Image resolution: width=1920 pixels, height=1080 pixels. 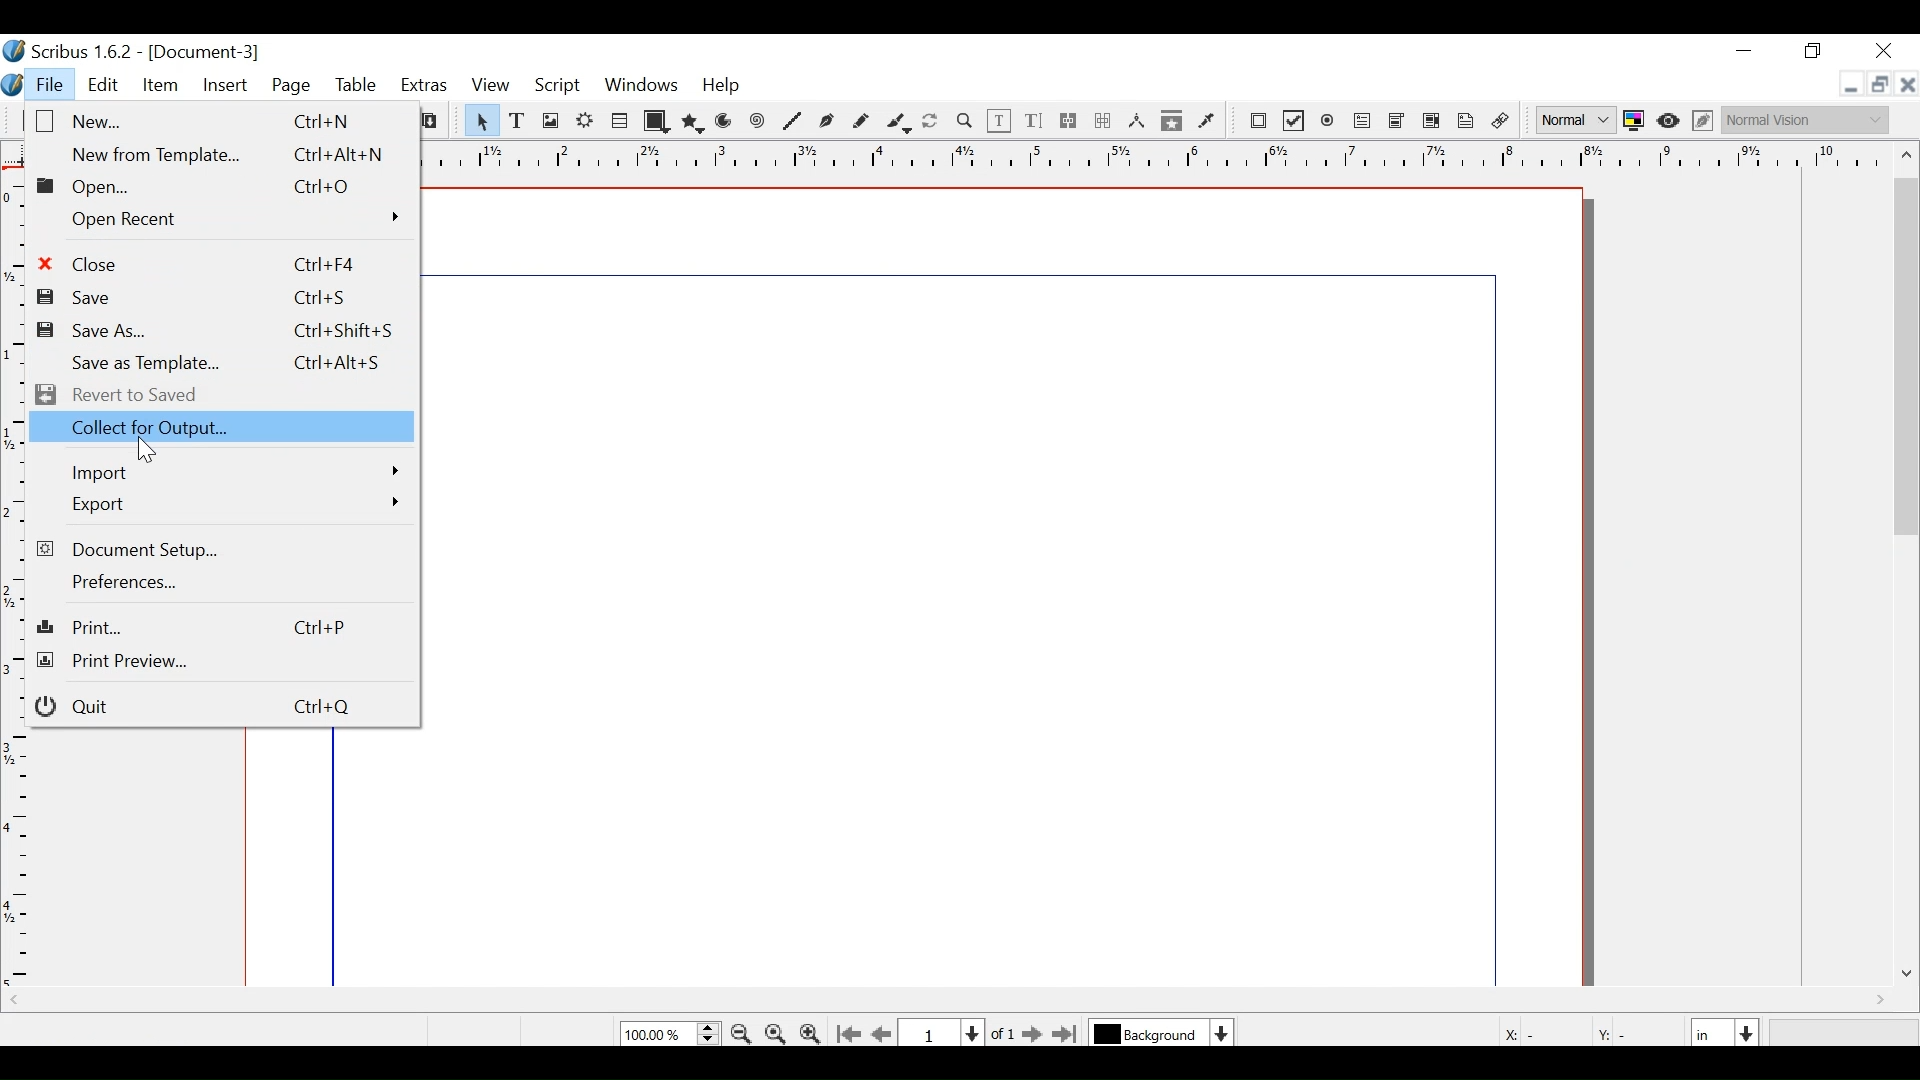 I want to click on Edit, so click(x=104, y=86).